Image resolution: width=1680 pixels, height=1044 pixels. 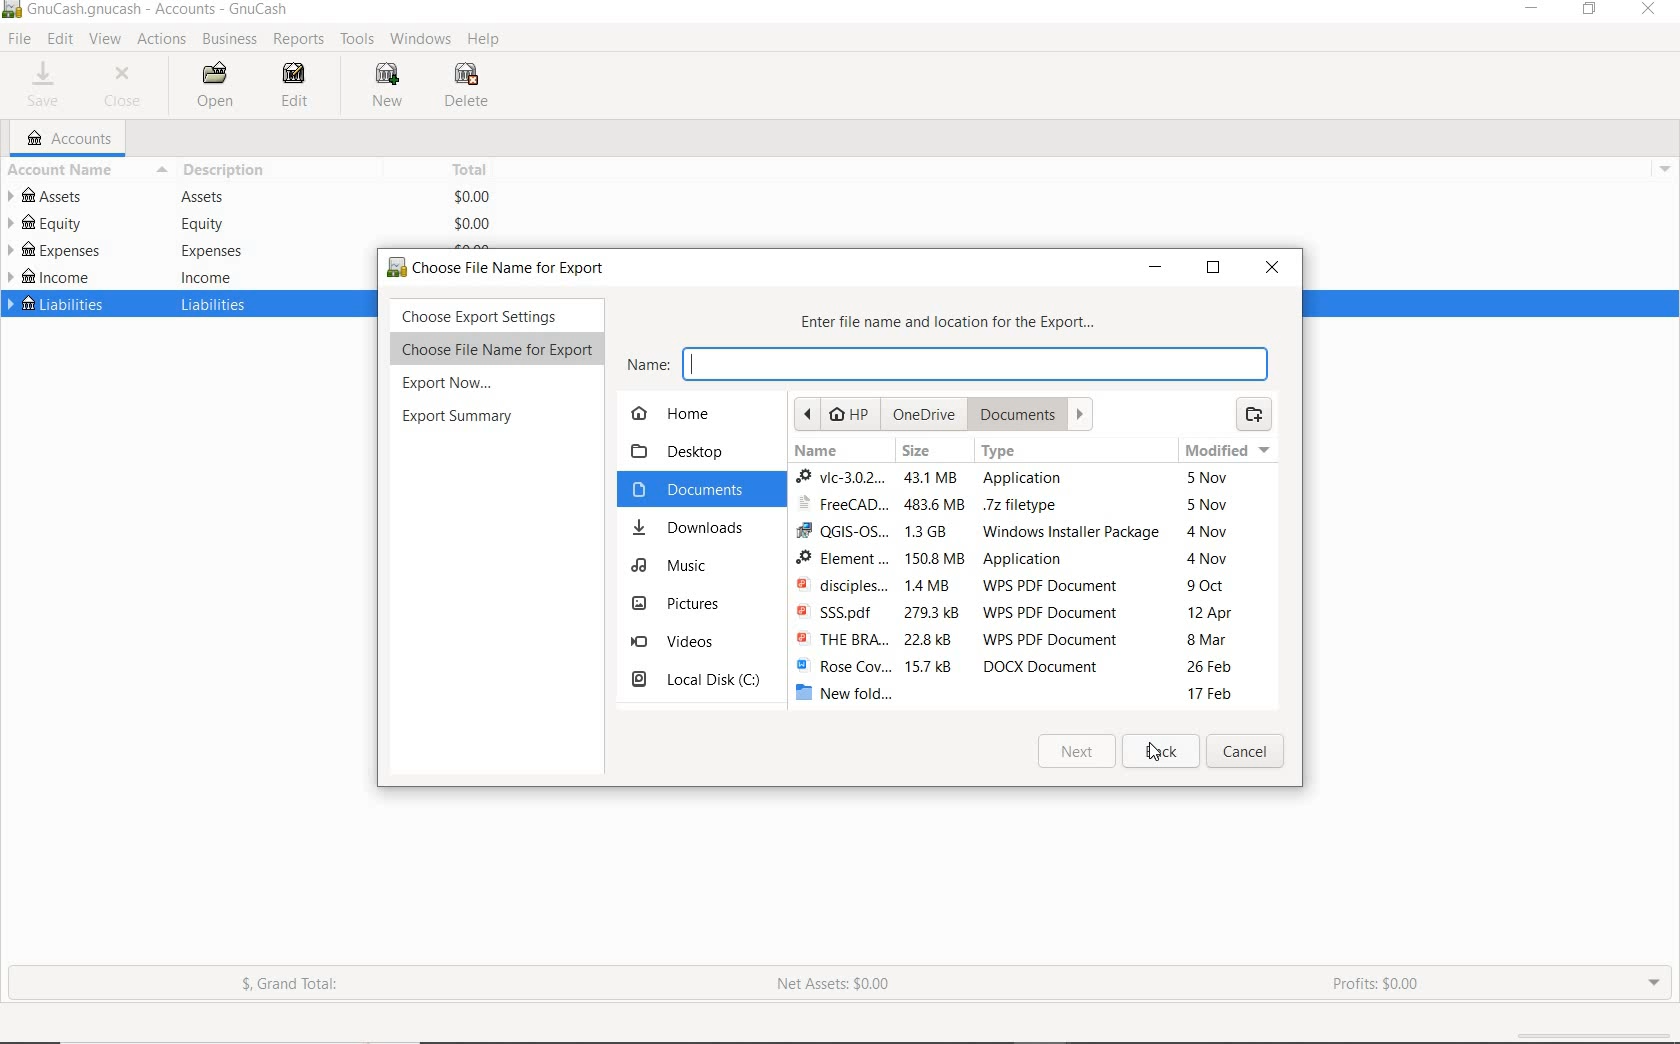 What do you see at coordinates (453, 382) in the screenshot?
I see `export now...` at bounding box center [453, 382].